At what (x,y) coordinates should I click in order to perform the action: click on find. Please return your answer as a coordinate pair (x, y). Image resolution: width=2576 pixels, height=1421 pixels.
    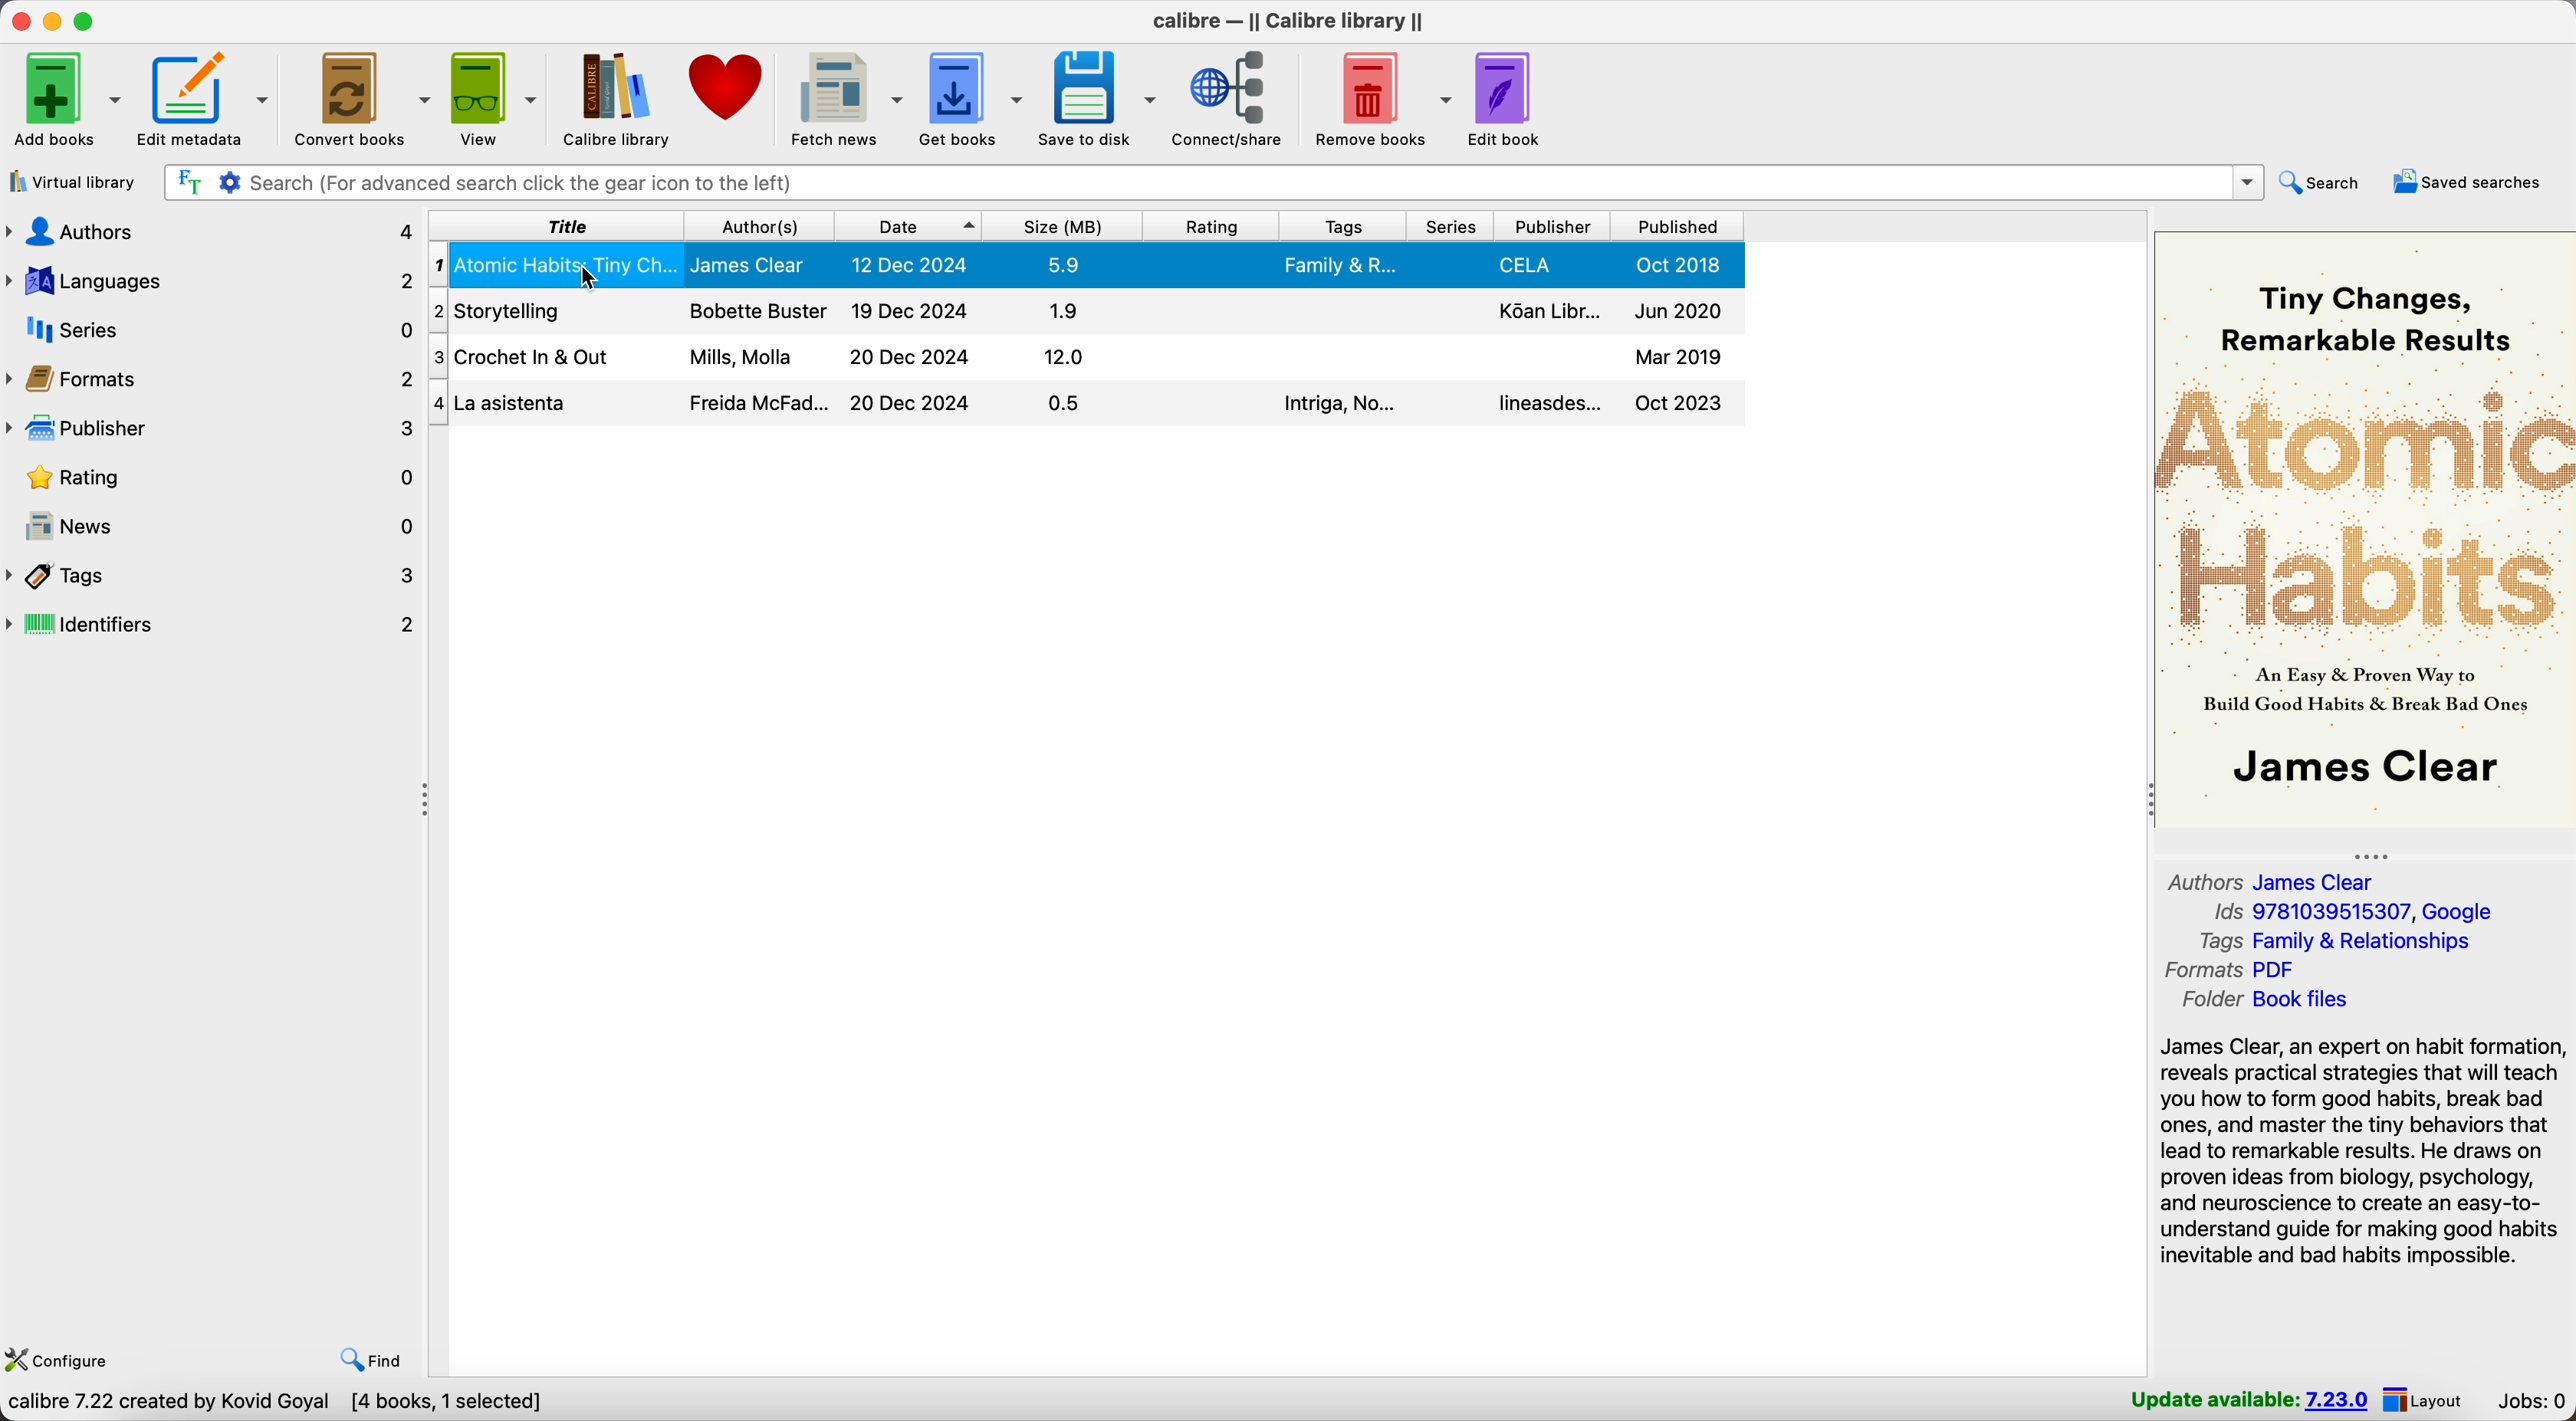
    Looking at the image, I should click on (365, 1358).